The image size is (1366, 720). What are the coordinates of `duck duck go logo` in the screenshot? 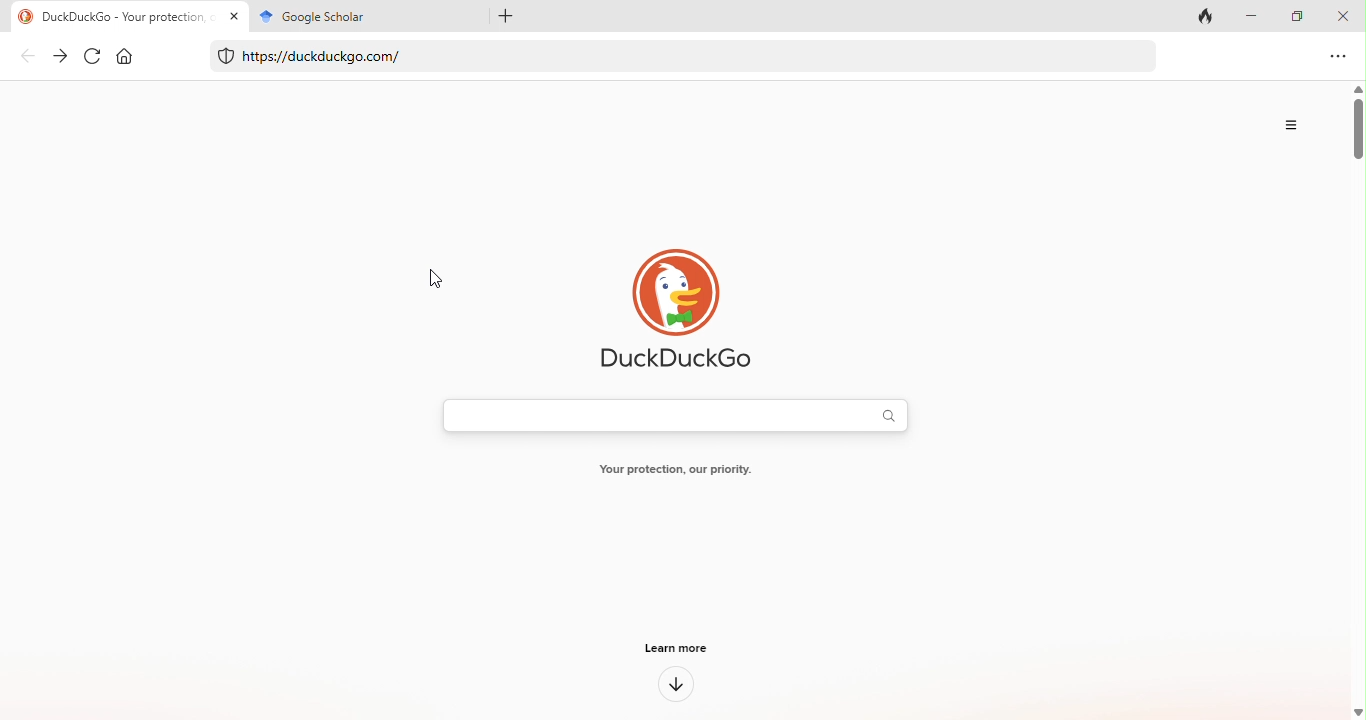 It's located at (668, 304).